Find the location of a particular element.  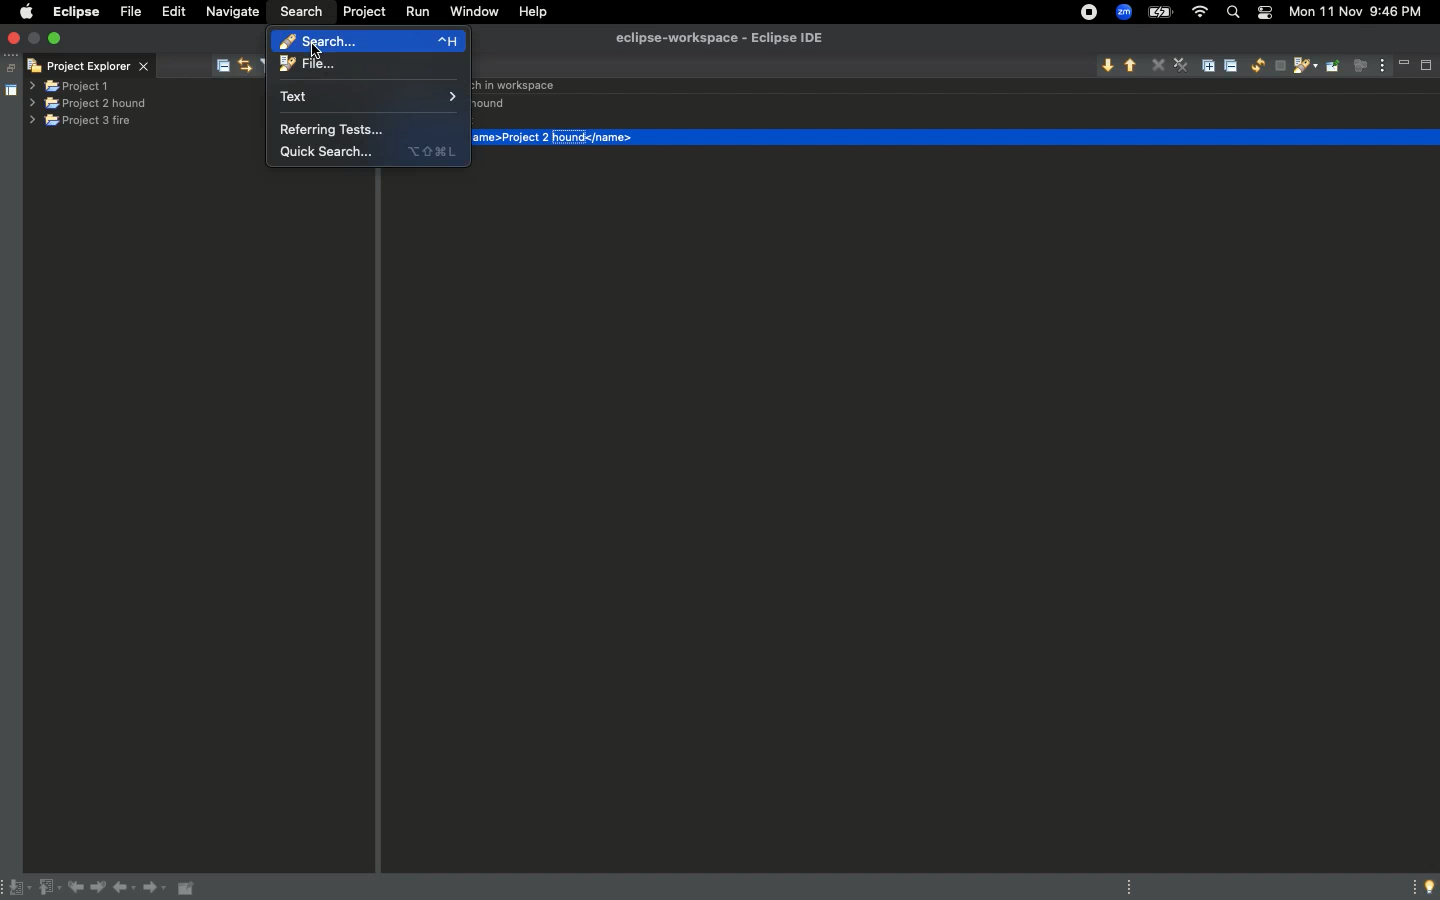

Show next match is located at coordinates (1106, 65).